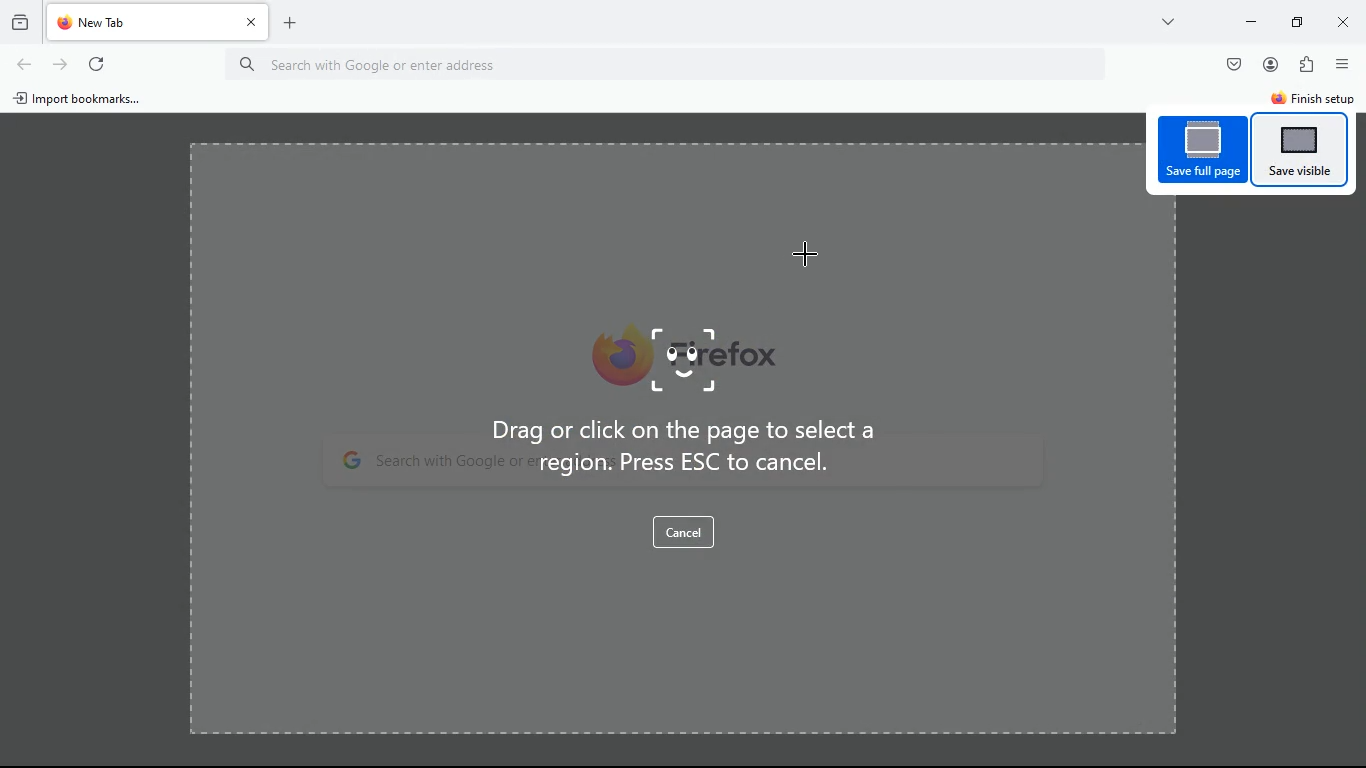 Image resolution: width=1366 pixels, height=768 pixels. Describe the element at coordinates (684, 531) in the screenshot. I see `cancel` at that location.